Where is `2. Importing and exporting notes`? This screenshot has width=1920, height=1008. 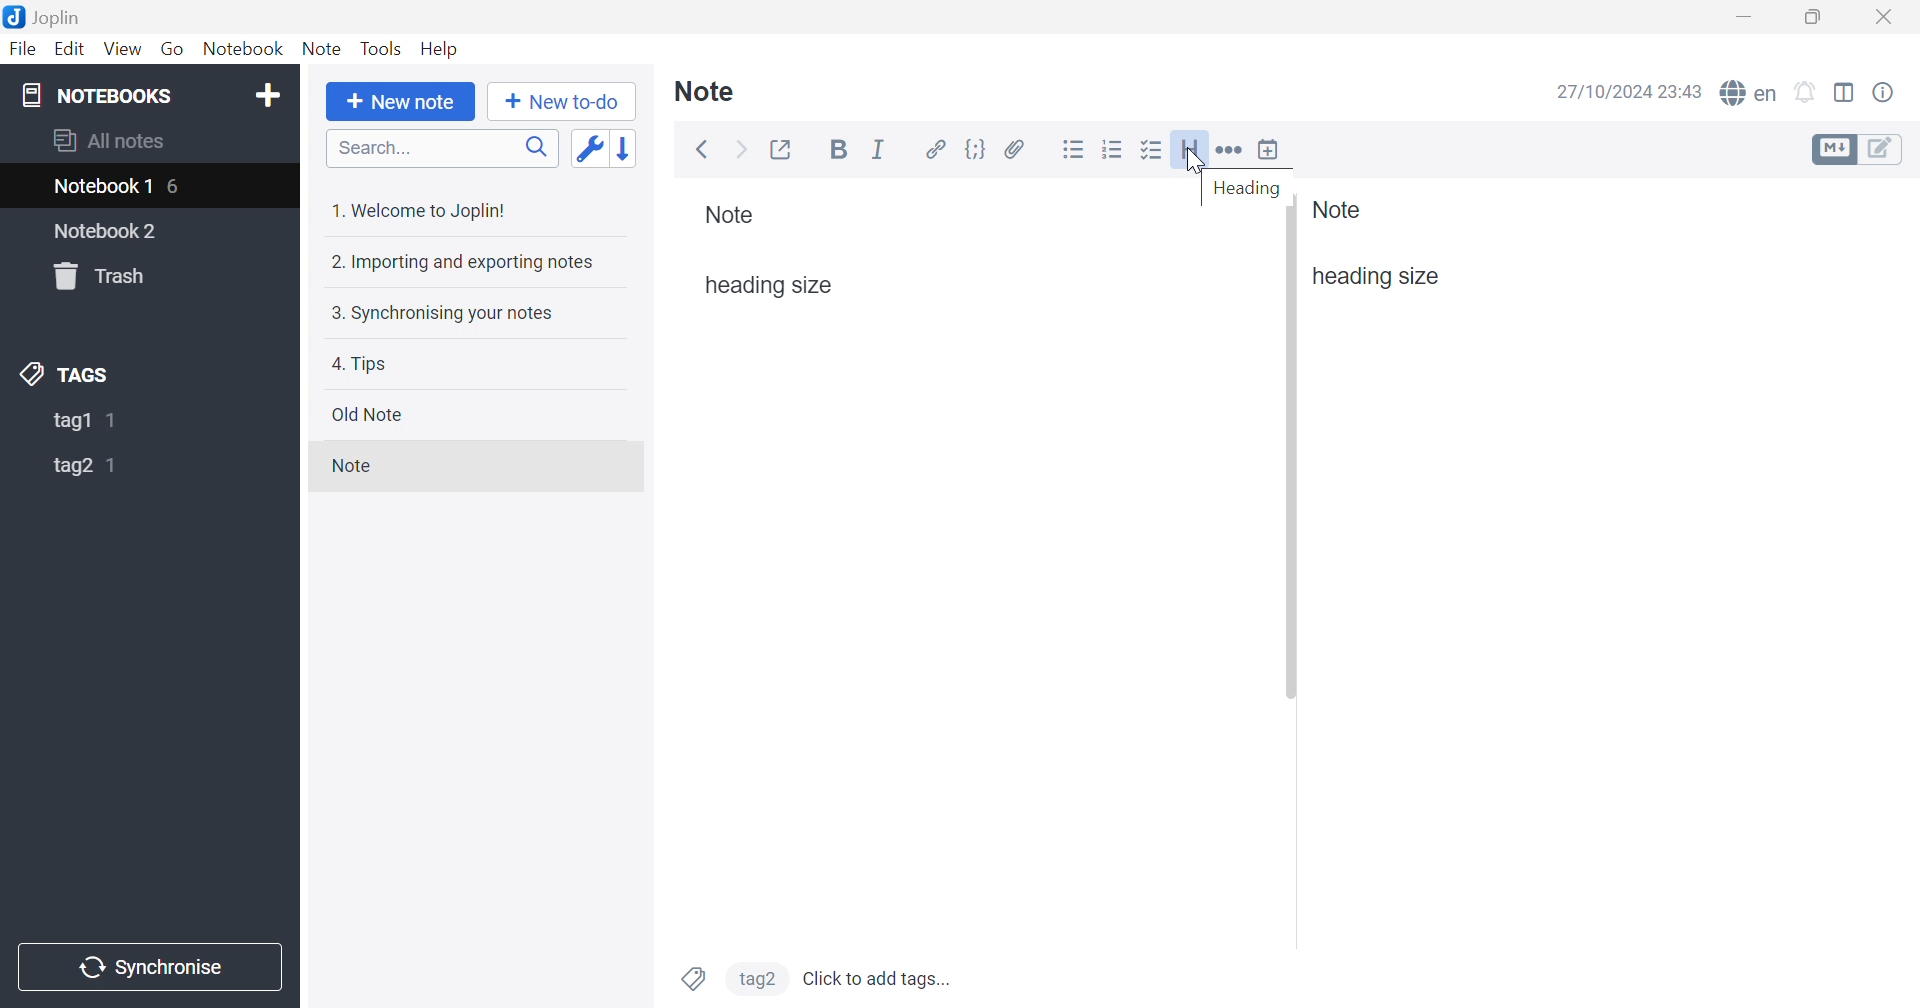 2. Importing and exporting notes is located at coordinates (462, 262).